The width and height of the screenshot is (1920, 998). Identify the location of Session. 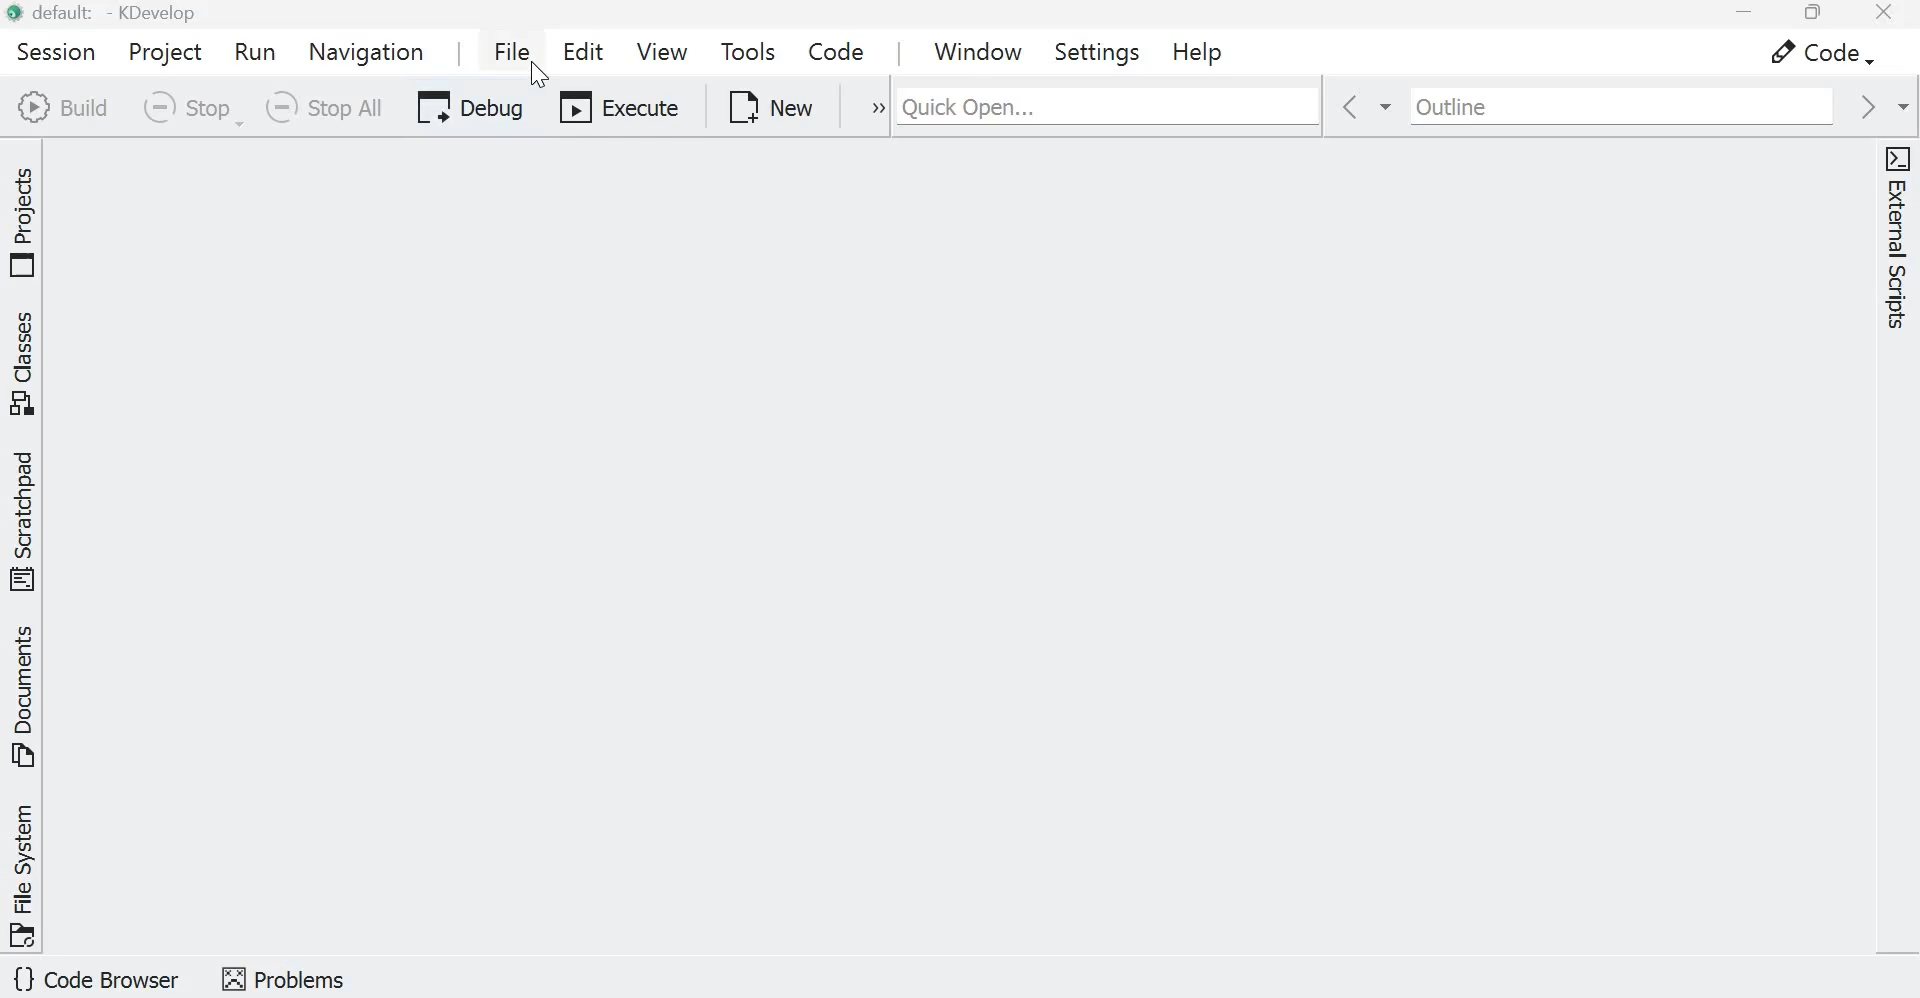
(51, 50).